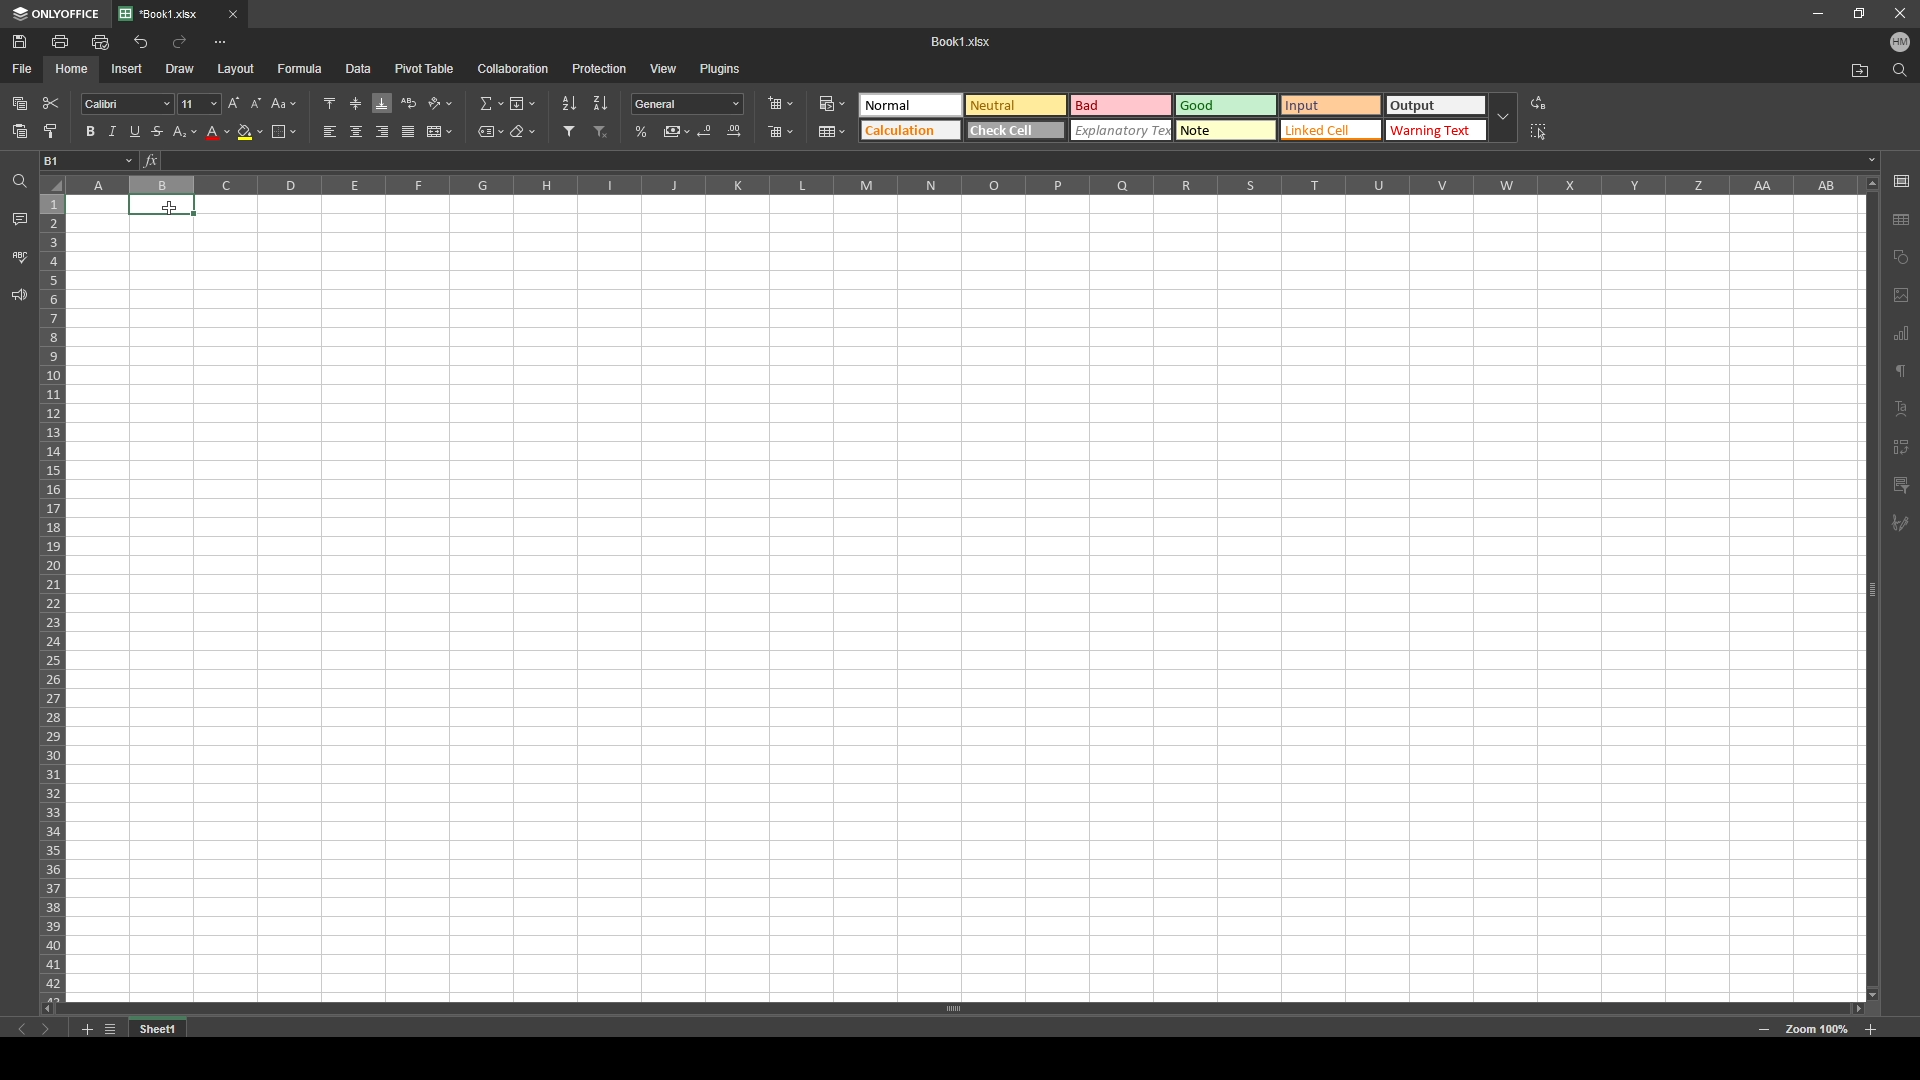  I want to click on conditional formatting, so click(836, 102).